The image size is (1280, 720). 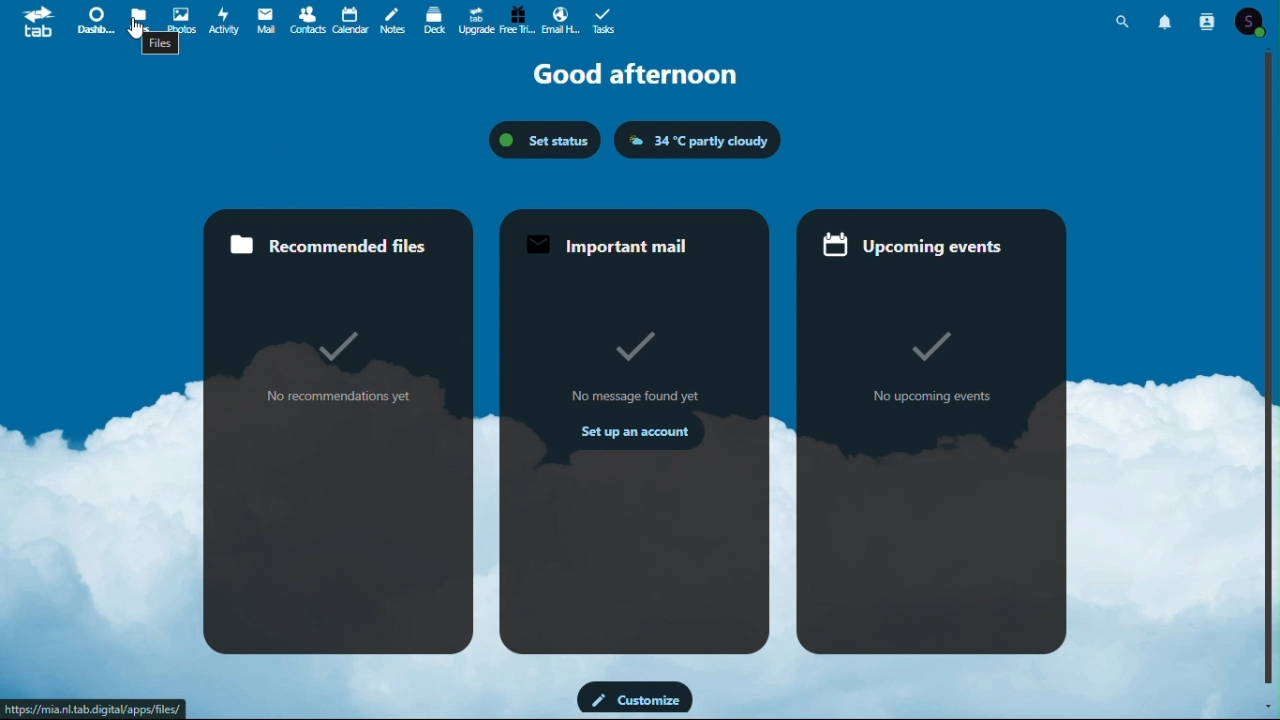 I want to click on Recommended files, so click(x=342, y=430).